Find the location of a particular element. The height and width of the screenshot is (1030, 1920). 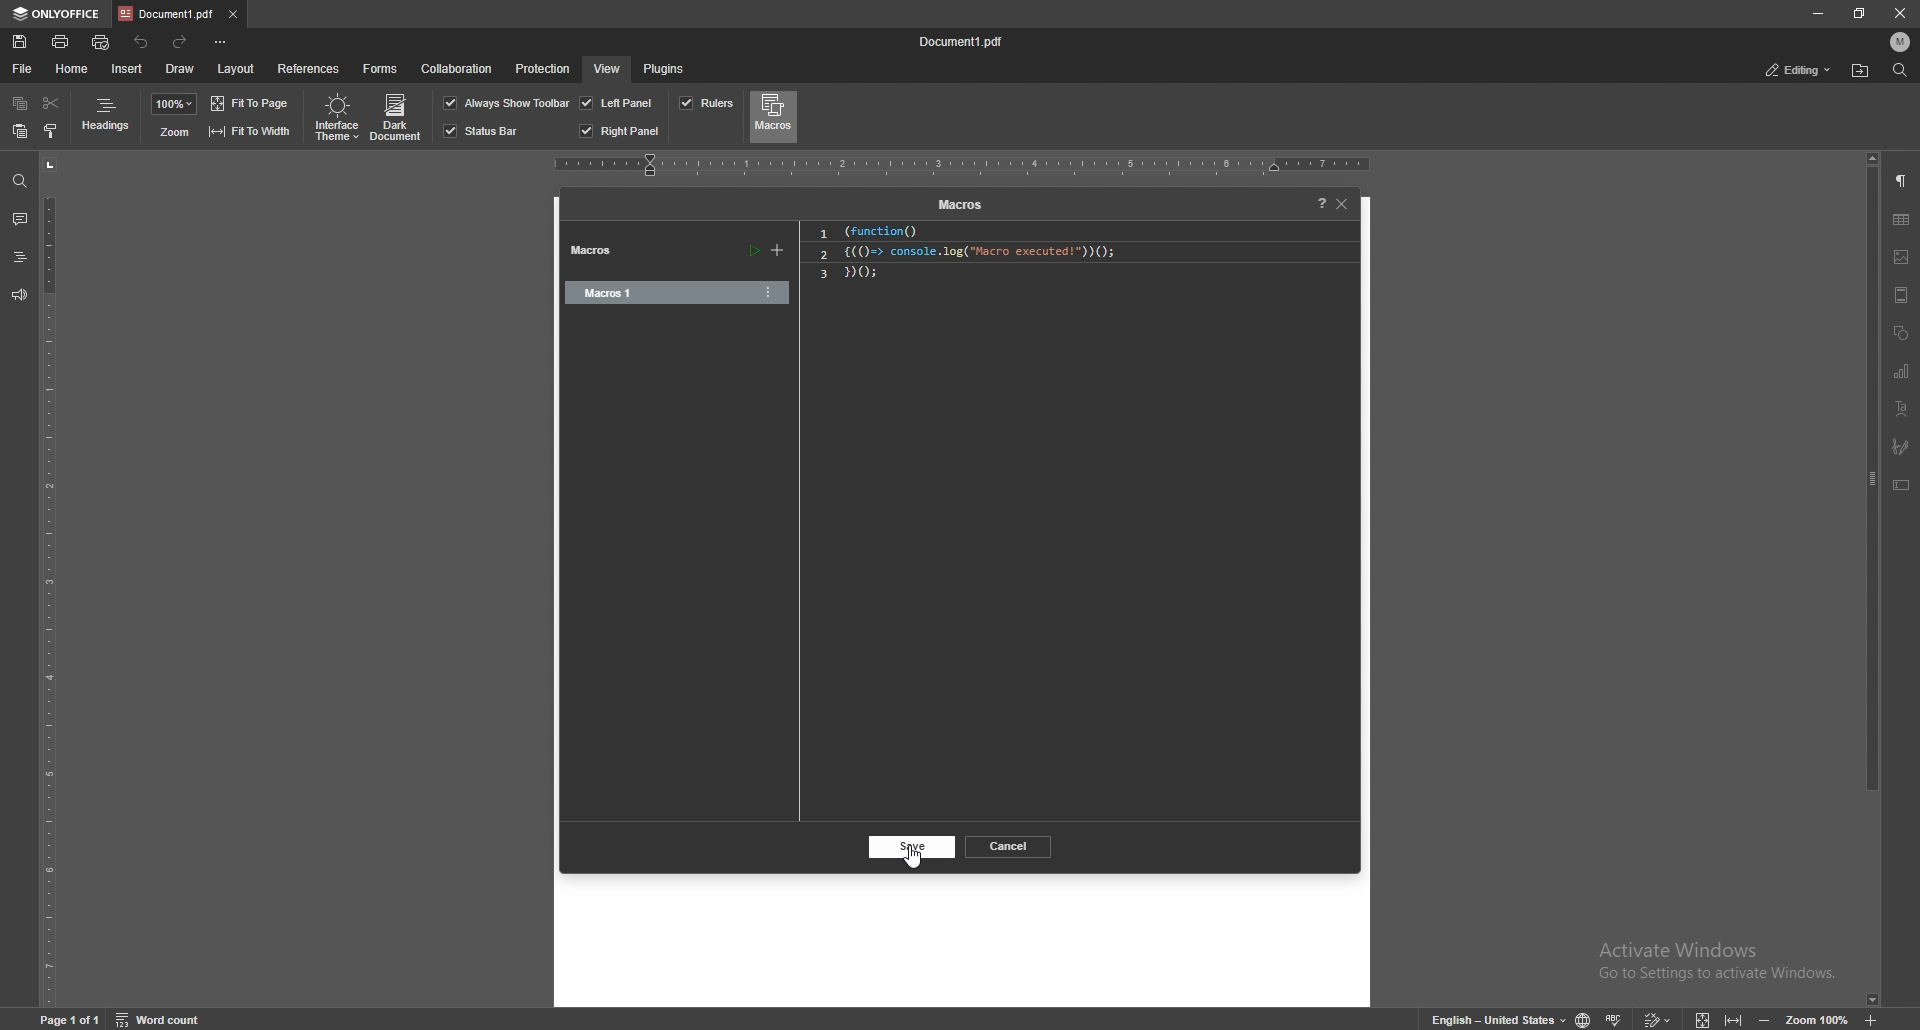

print is located at coordinates (61, 40).